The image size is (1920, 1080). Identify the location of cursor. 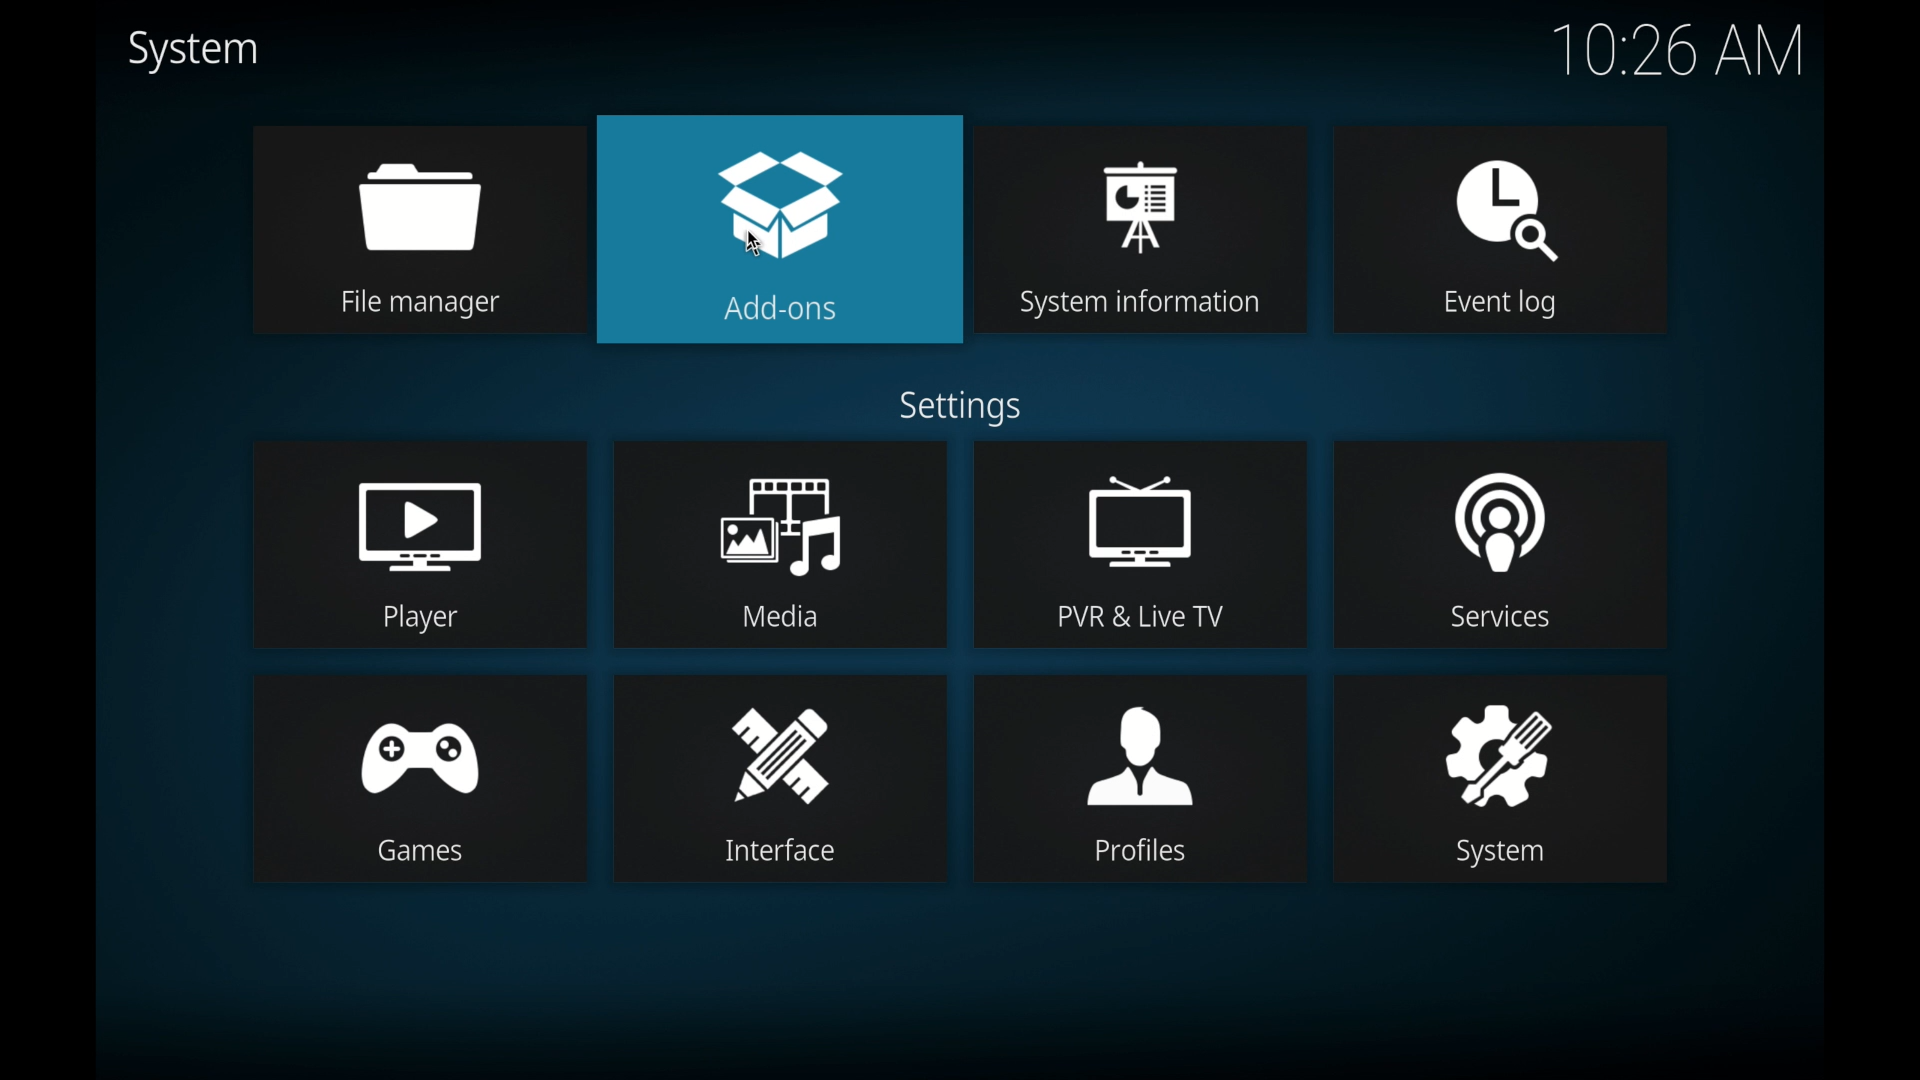
(755, 243).